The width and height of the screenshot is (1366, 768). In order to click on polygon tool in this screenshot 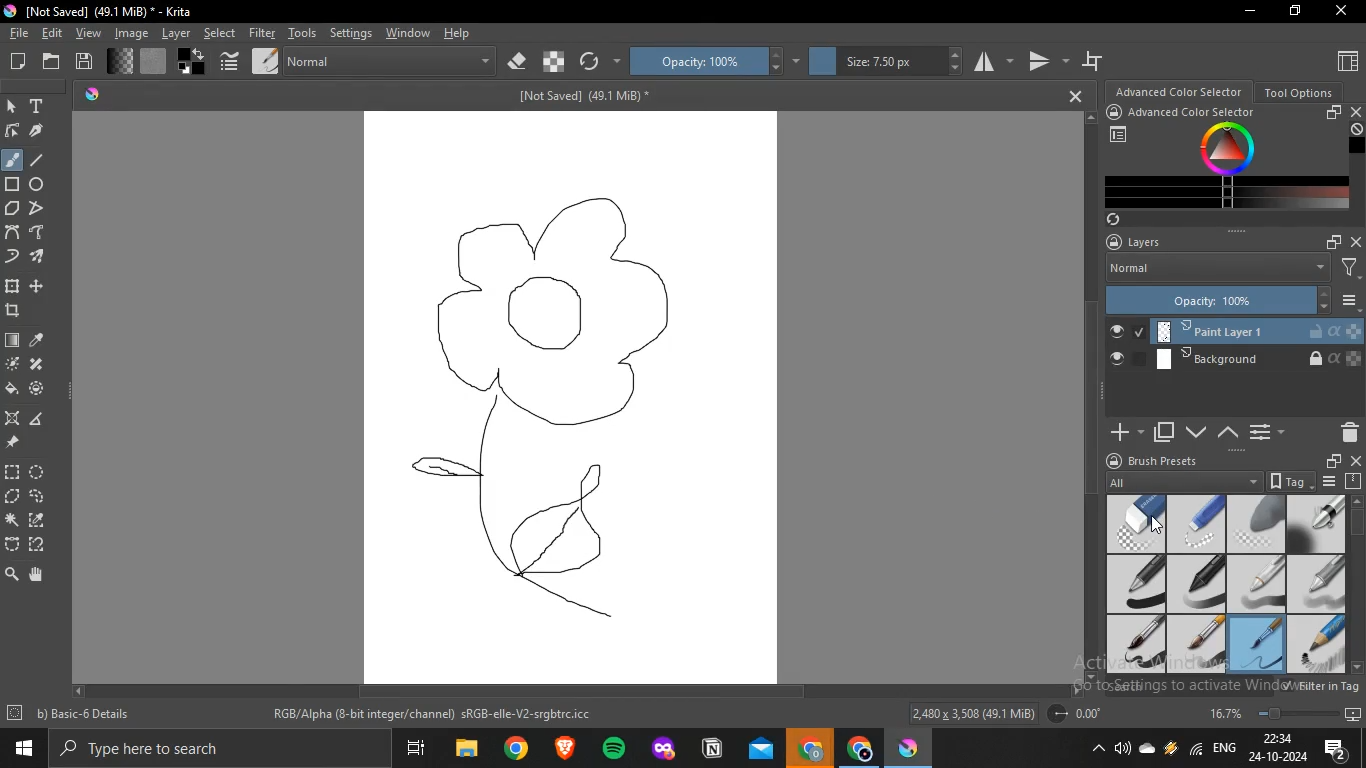, I will do `click(14, 207)`.